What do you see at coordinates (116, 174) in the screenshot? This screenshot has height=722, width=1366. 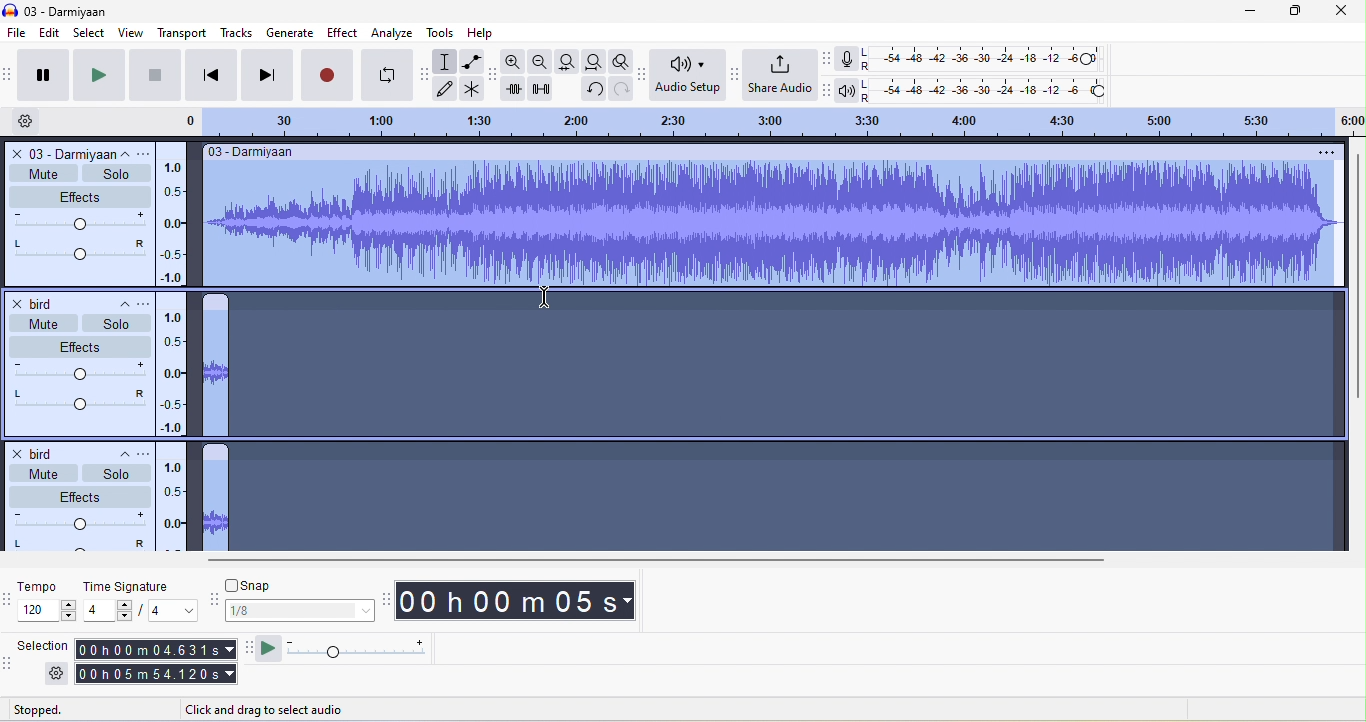 I see `solo` at bounding box center [116, 174].